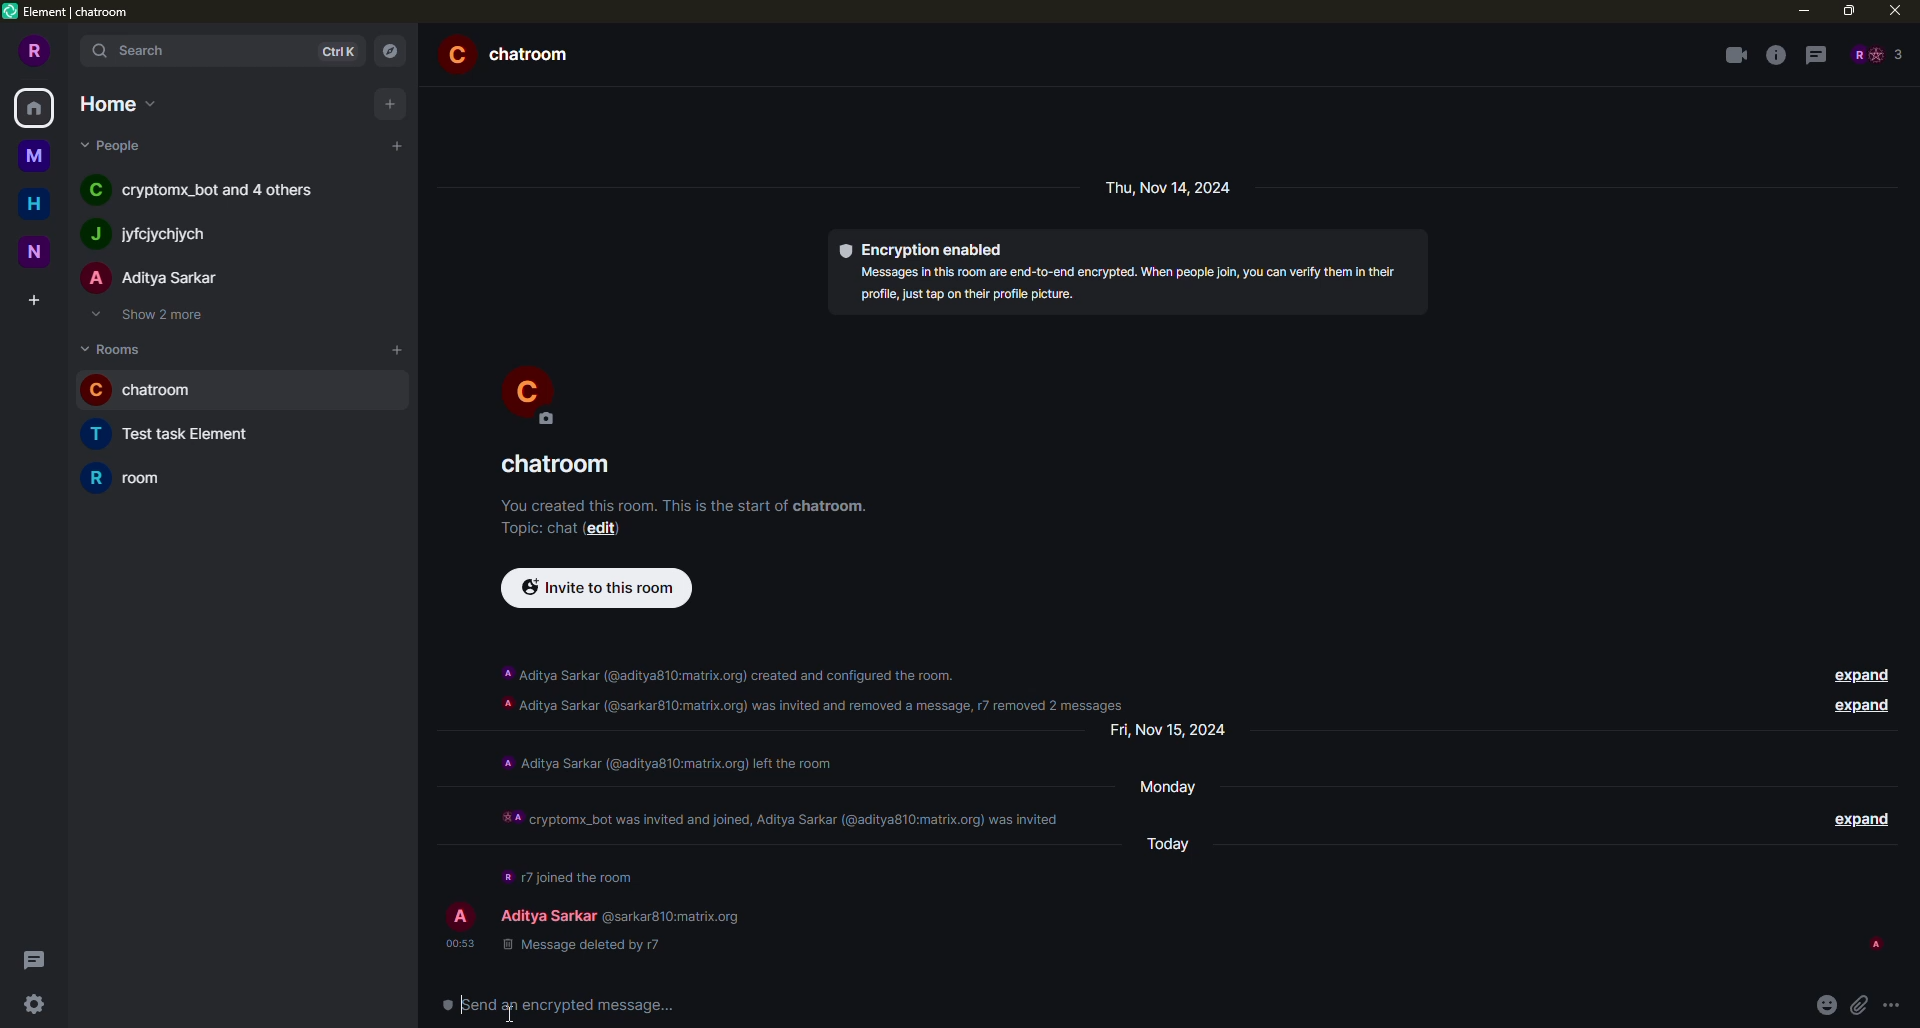 The image size is (1920, 1028). I want to click on day, so click(1177, 730).